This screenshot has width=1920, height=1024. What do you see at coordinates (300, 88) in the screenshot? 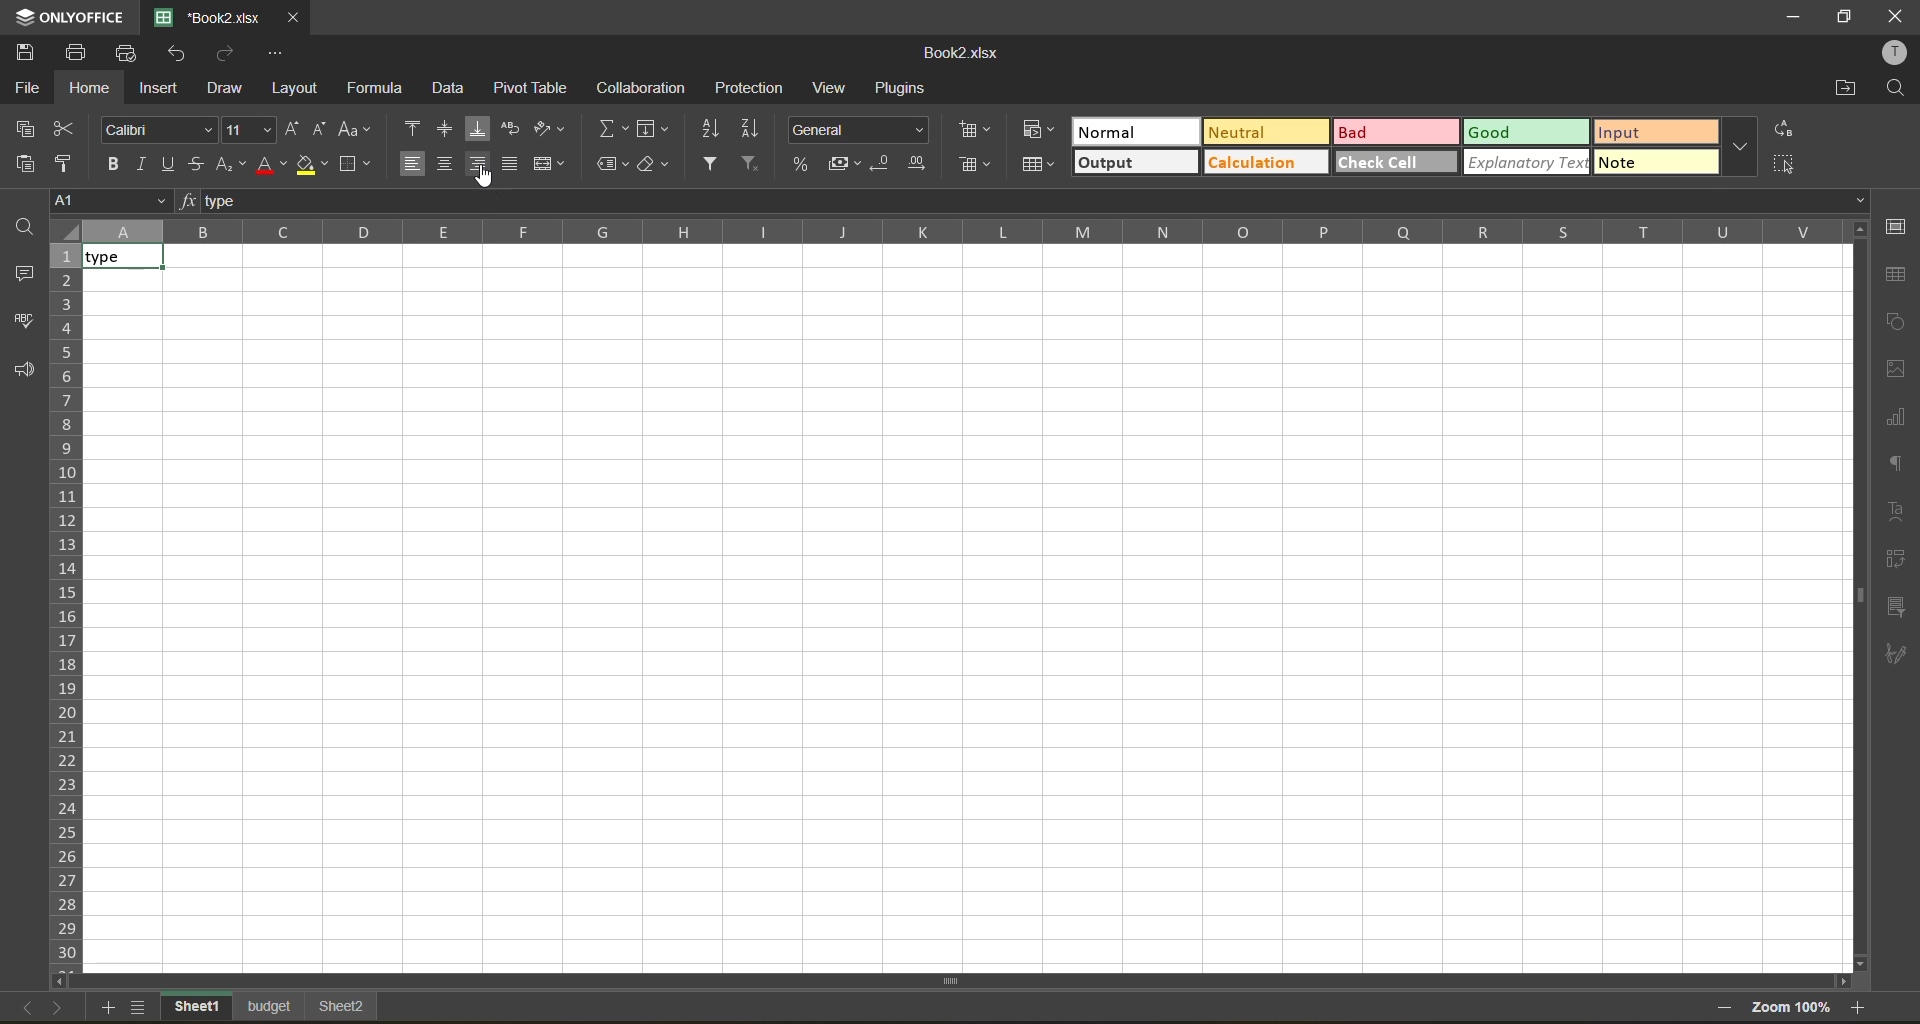
I see `layout` at bounding box center [300, 88].